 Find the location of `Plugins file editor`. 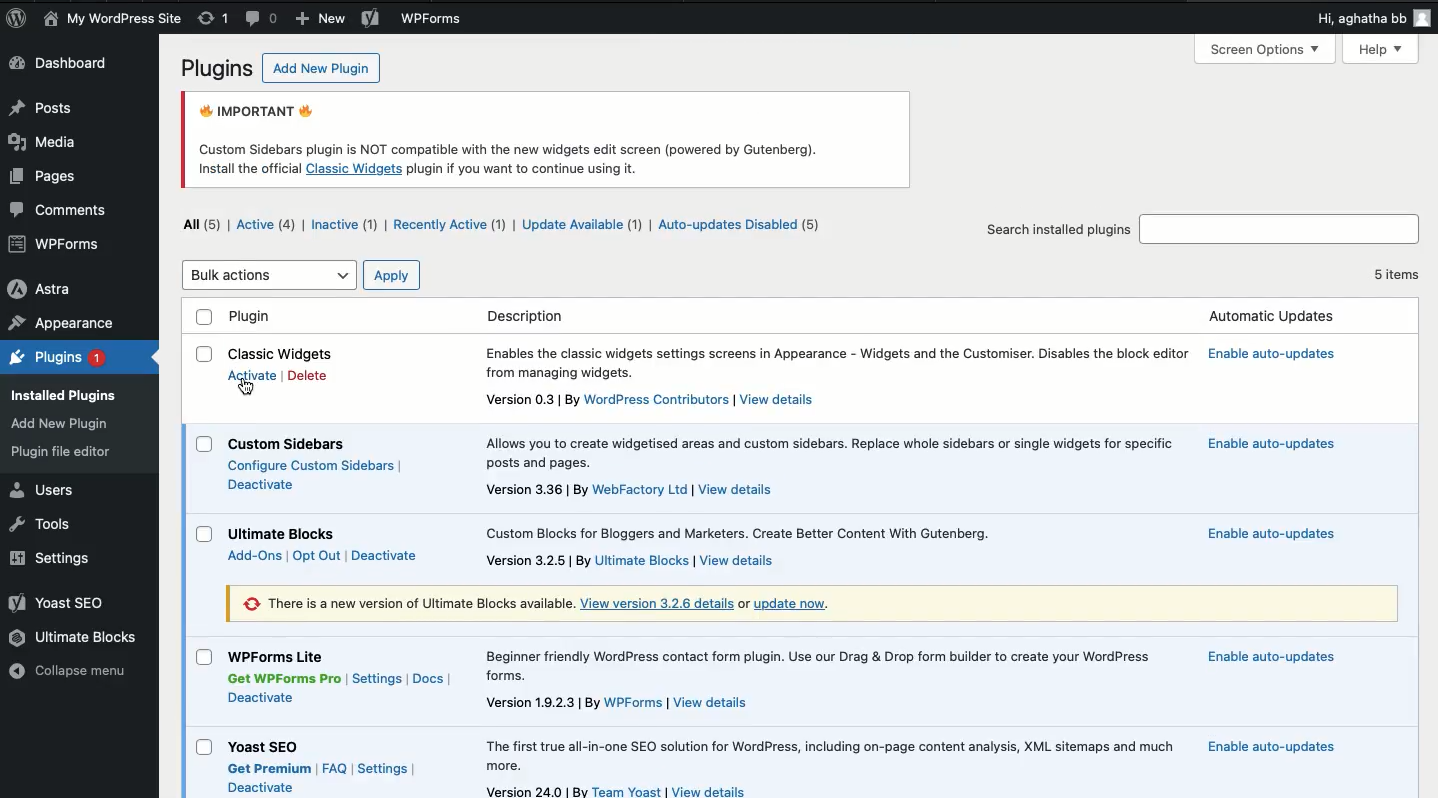

Plugins file editor is located at coordinates (65, 452).